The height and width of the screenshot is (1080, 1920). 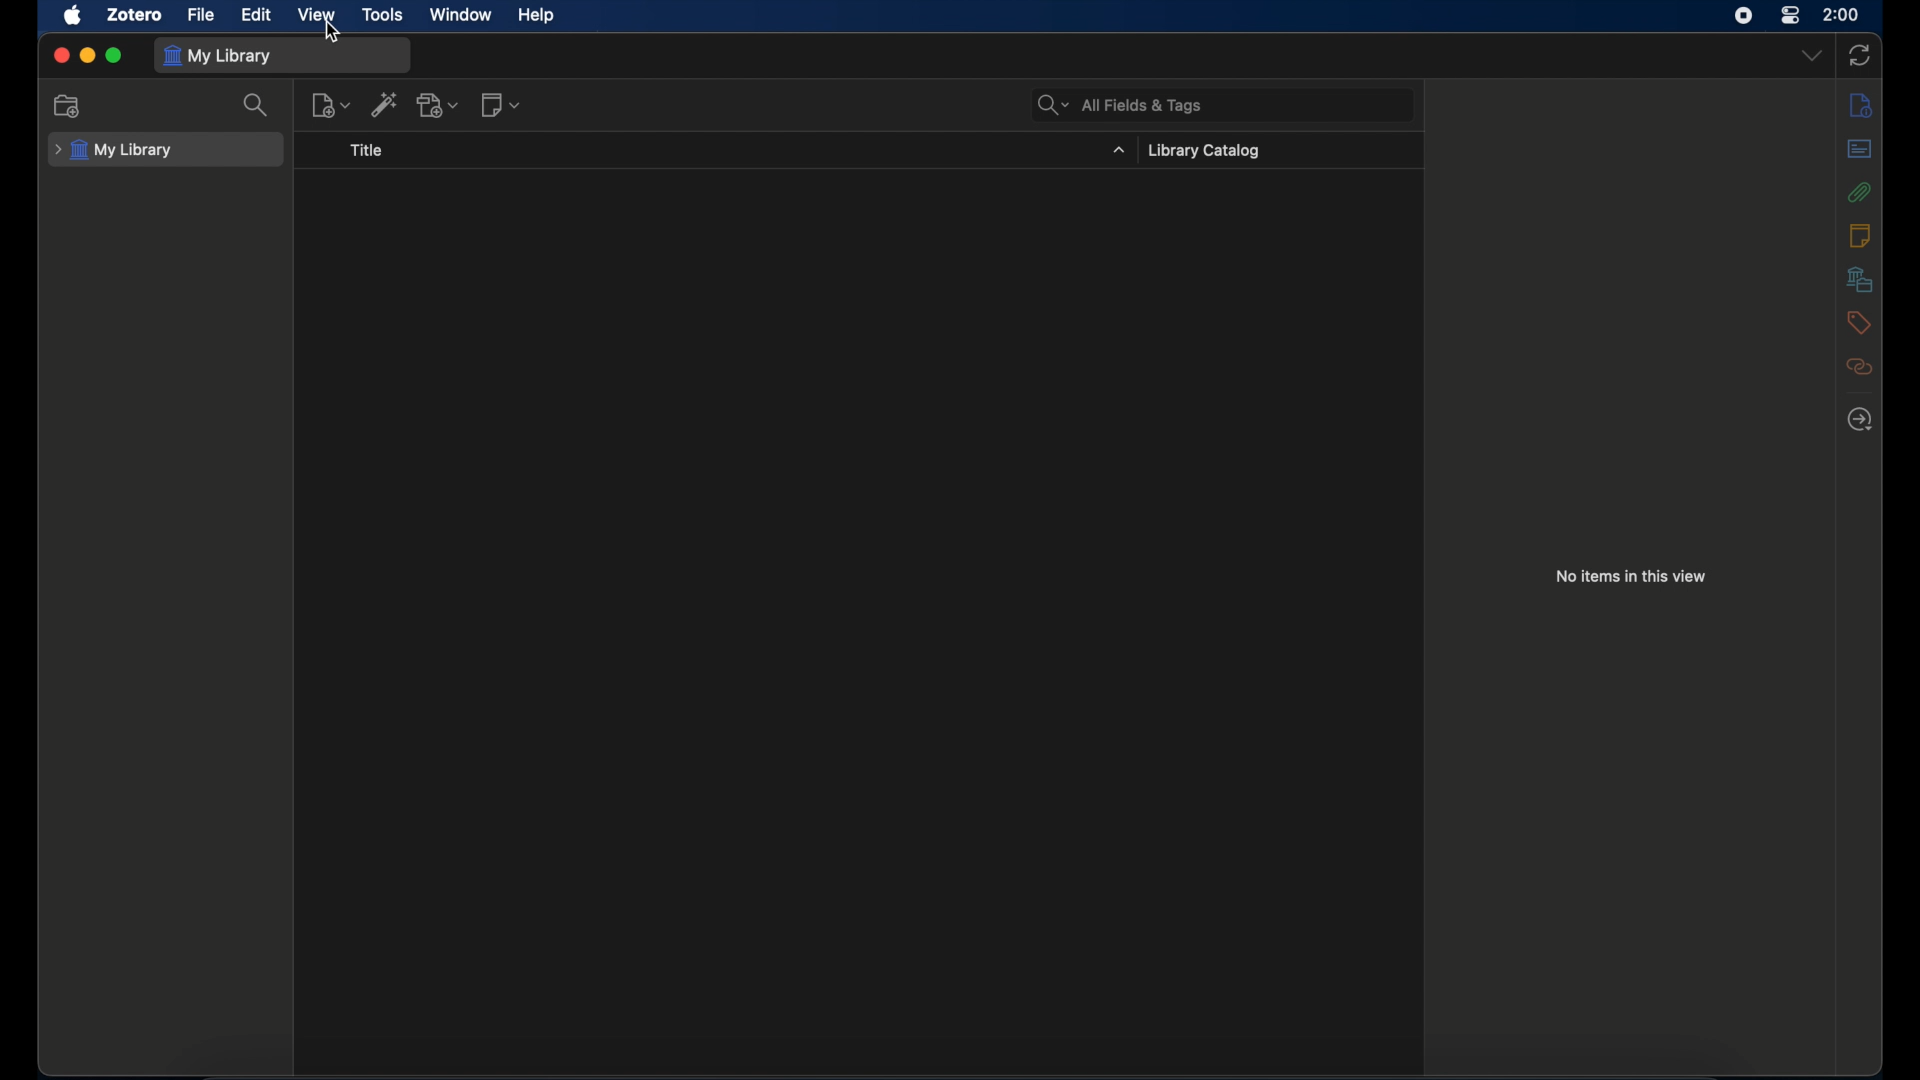 I want to click on dropdown, so click(x=1812, y=55).